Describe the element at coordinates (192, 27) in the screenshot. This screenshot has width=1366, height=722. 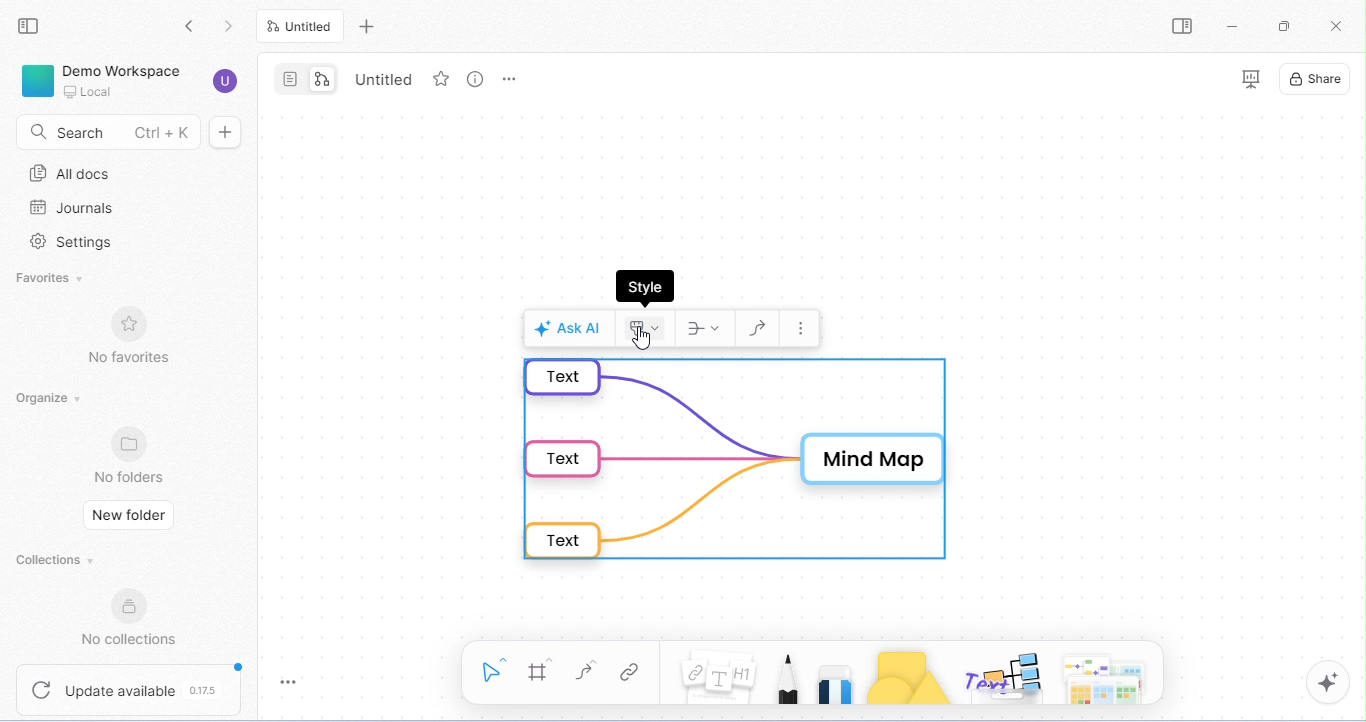
I see `go back` at that location.